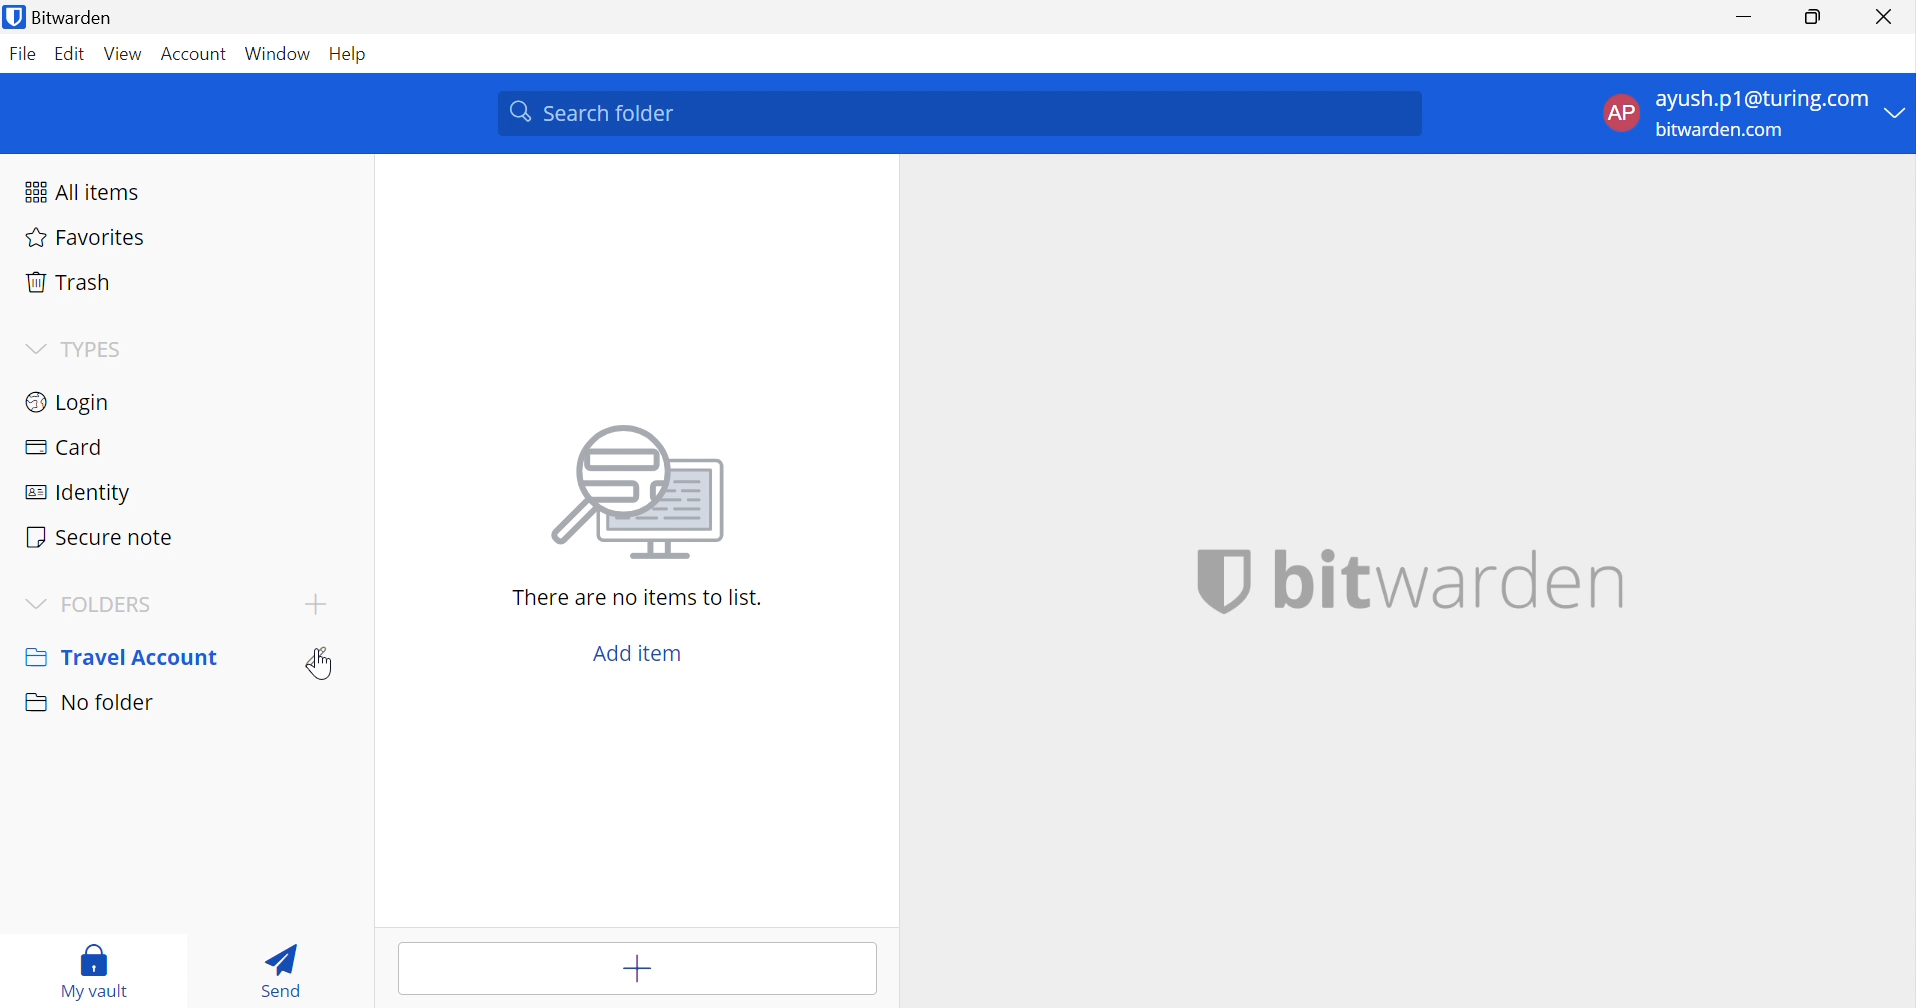 The width and height of the screenshot is (1916, 1008). What do you see at coordinates (71, 400) in the screenshot?
I see `Login` at bounding box center [71, 400].